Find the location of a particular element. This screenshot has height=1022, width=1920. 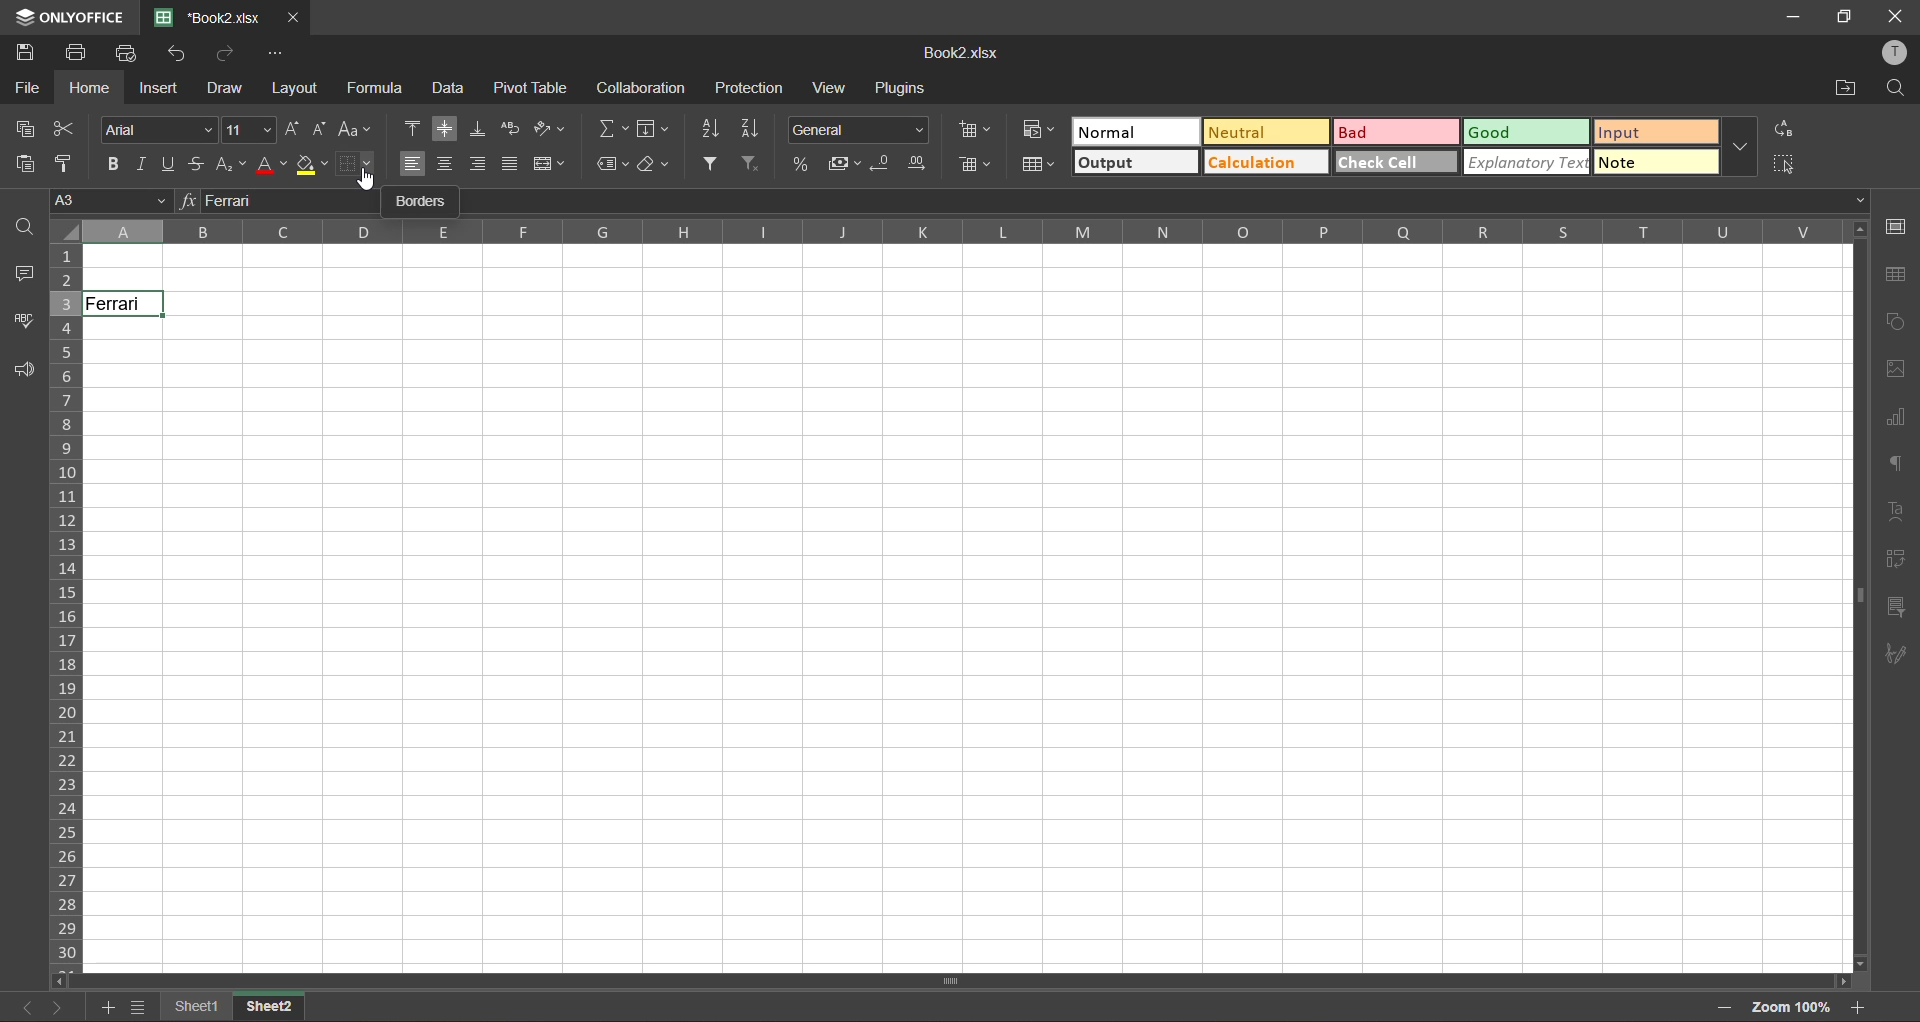

protection is located at coordinates (751, 88).